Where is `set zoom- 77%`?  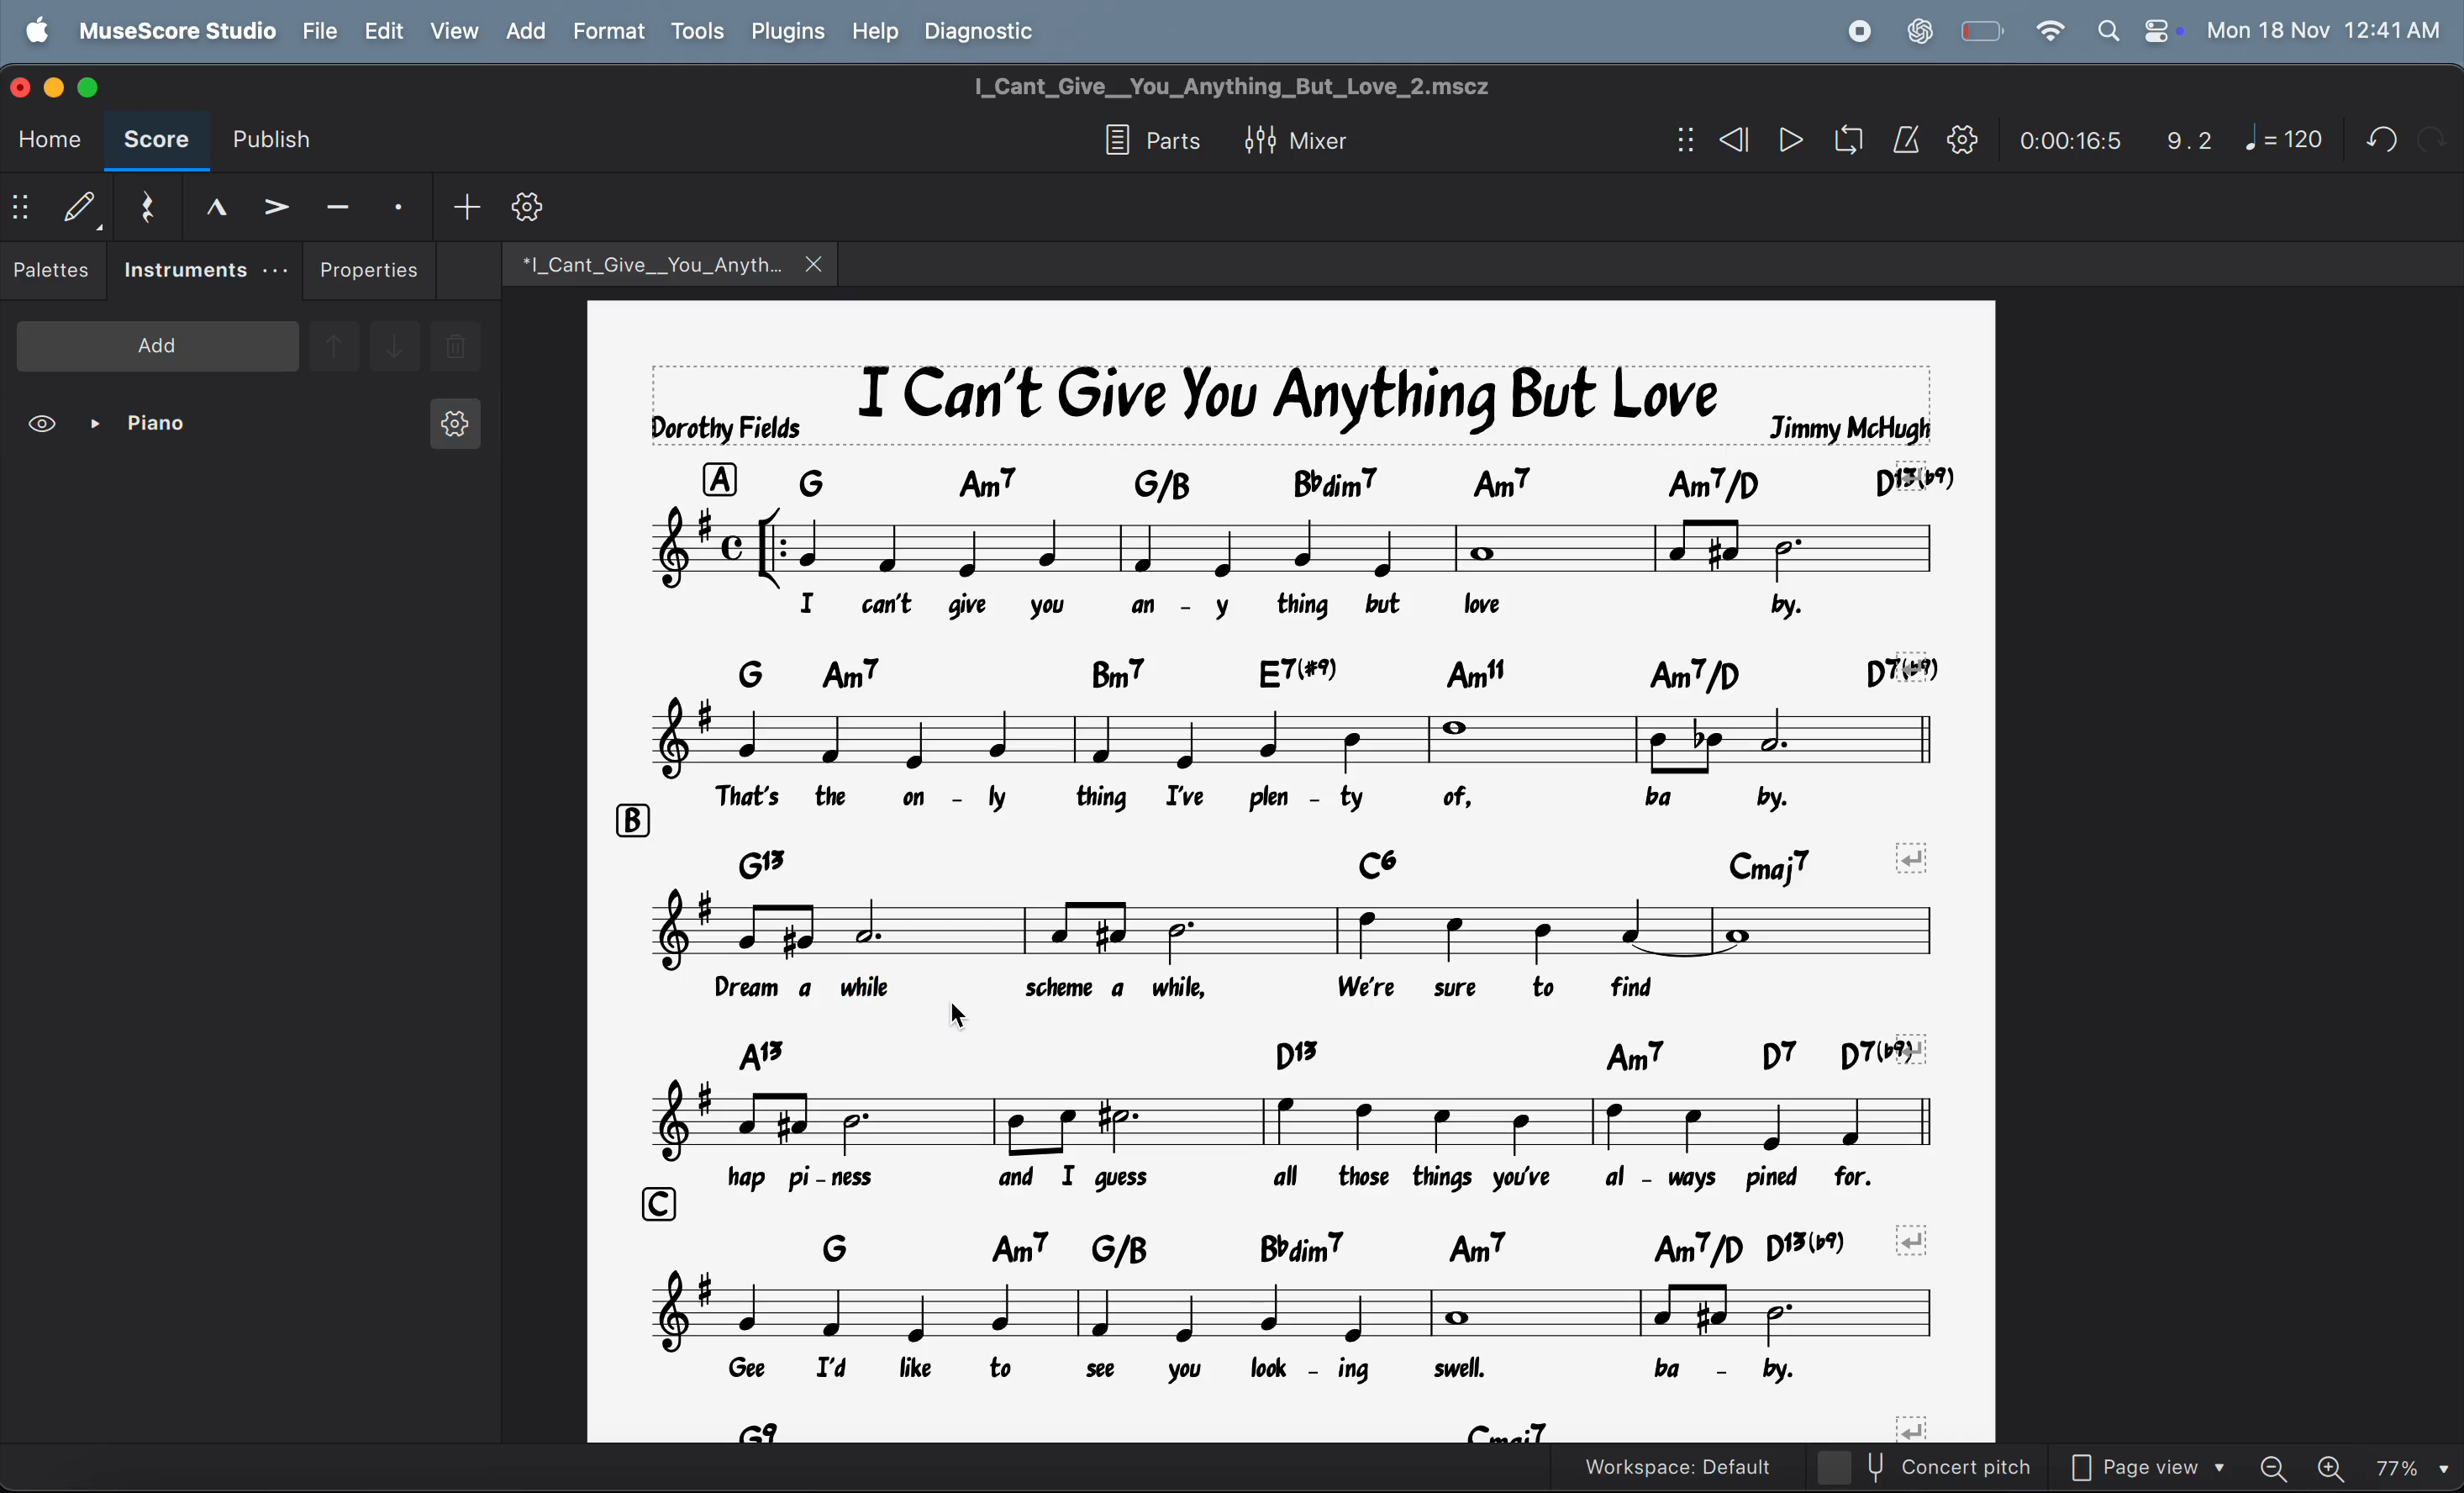
set zoom- 77% is located at coordinates (2415, 1466).